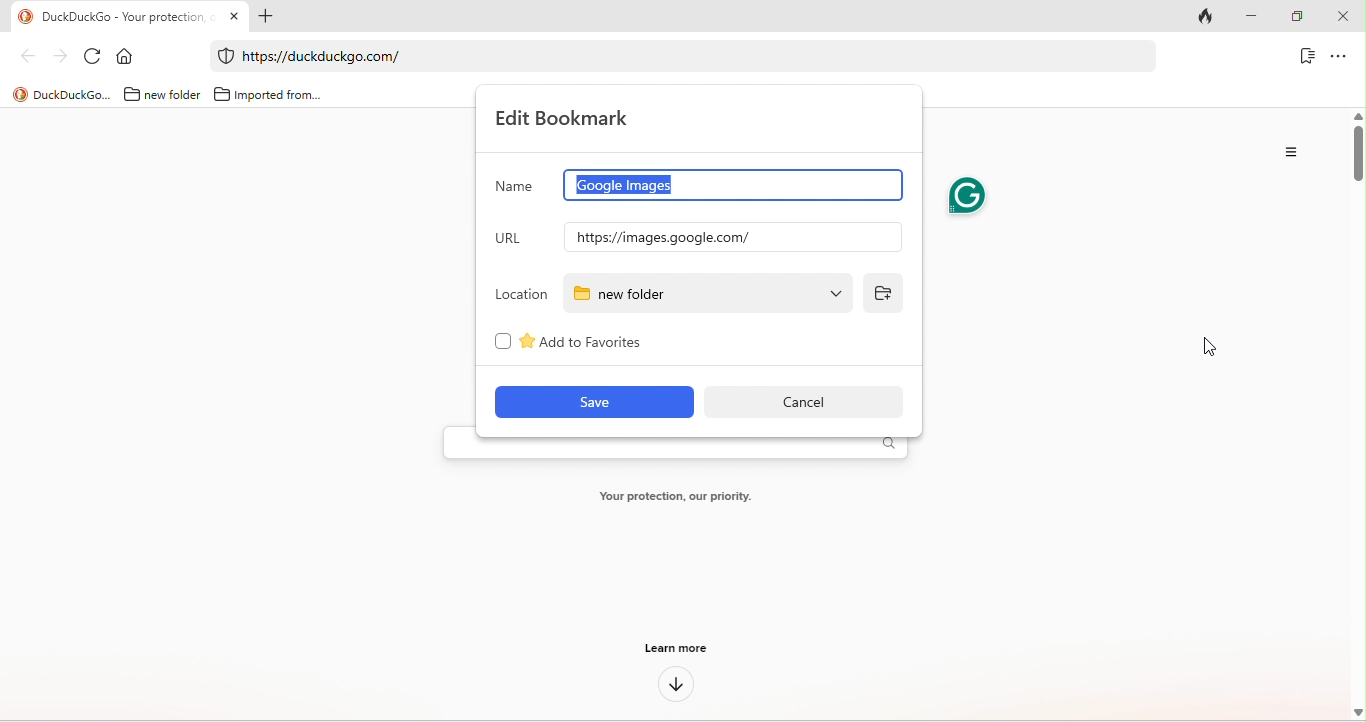 The width and height of the screenshot is (1366, 722). What do you see at coordinates (58, 94) in the screenshot?
I see `title` at bounding box center [58, 94].